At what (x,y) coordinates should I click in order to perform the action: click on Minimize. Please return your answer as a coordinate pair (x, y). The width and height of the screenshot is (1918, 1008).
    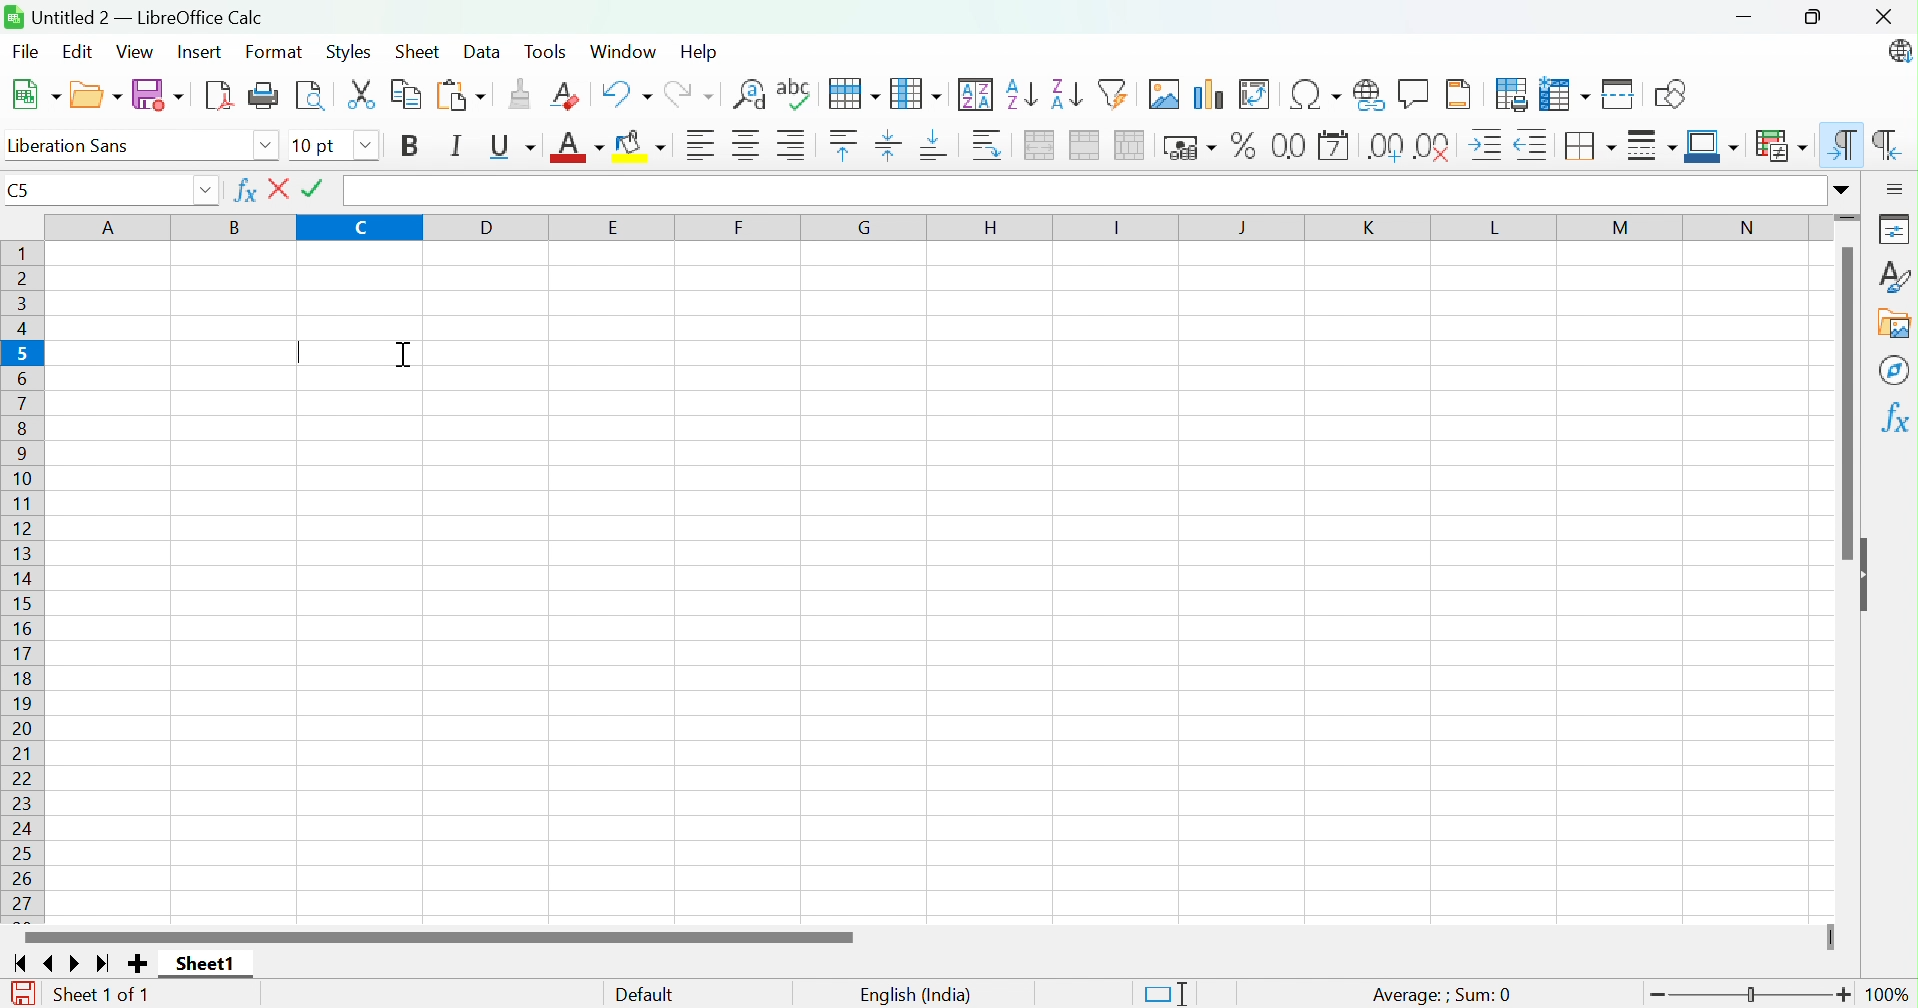
    Looking at the image, I should click on (1742, 19).